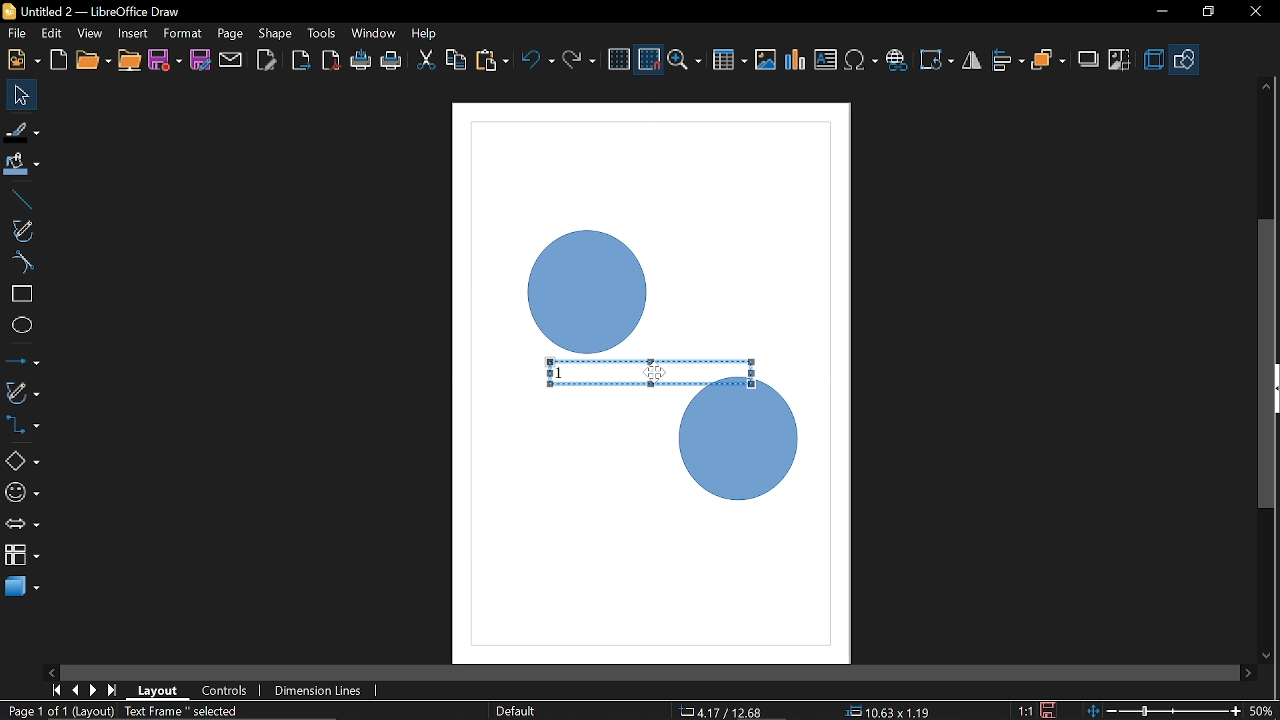 The width and height of the screenshot is (1280, 720). I want to click on Sidebar, so click(1272, 389).